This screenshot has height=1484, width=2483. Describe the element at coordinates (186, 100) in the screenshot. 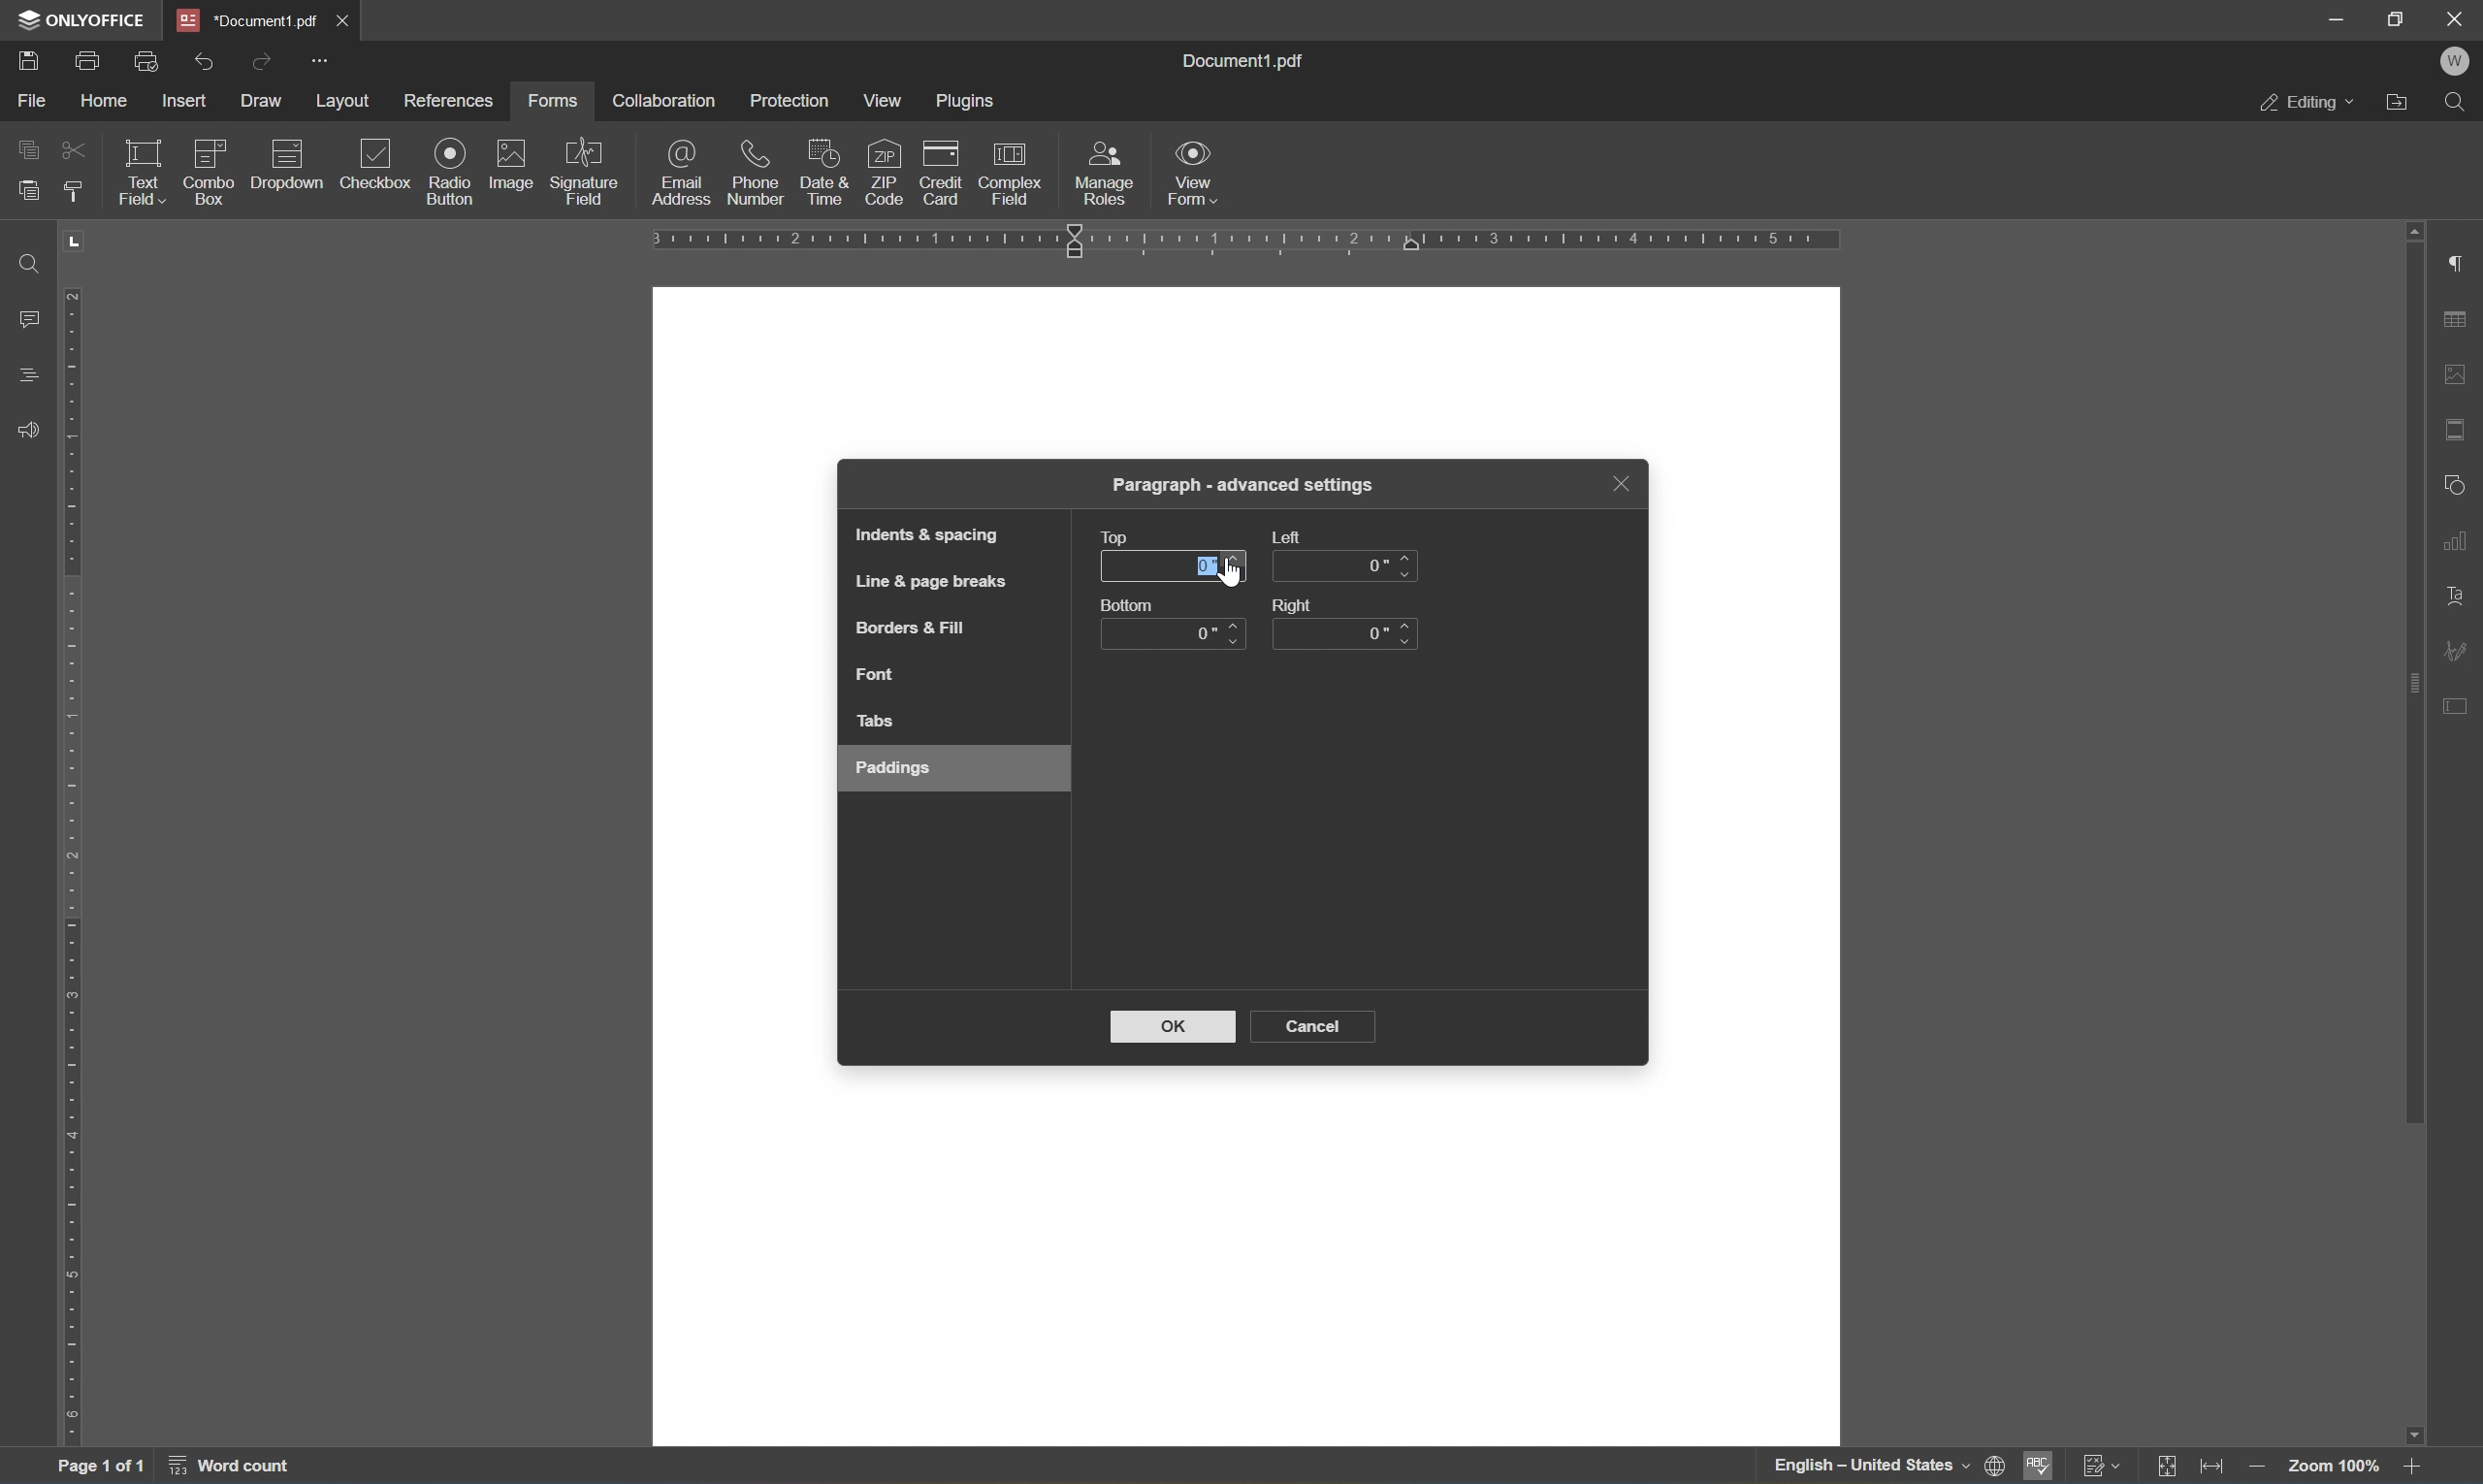

I see `insert` at that location.